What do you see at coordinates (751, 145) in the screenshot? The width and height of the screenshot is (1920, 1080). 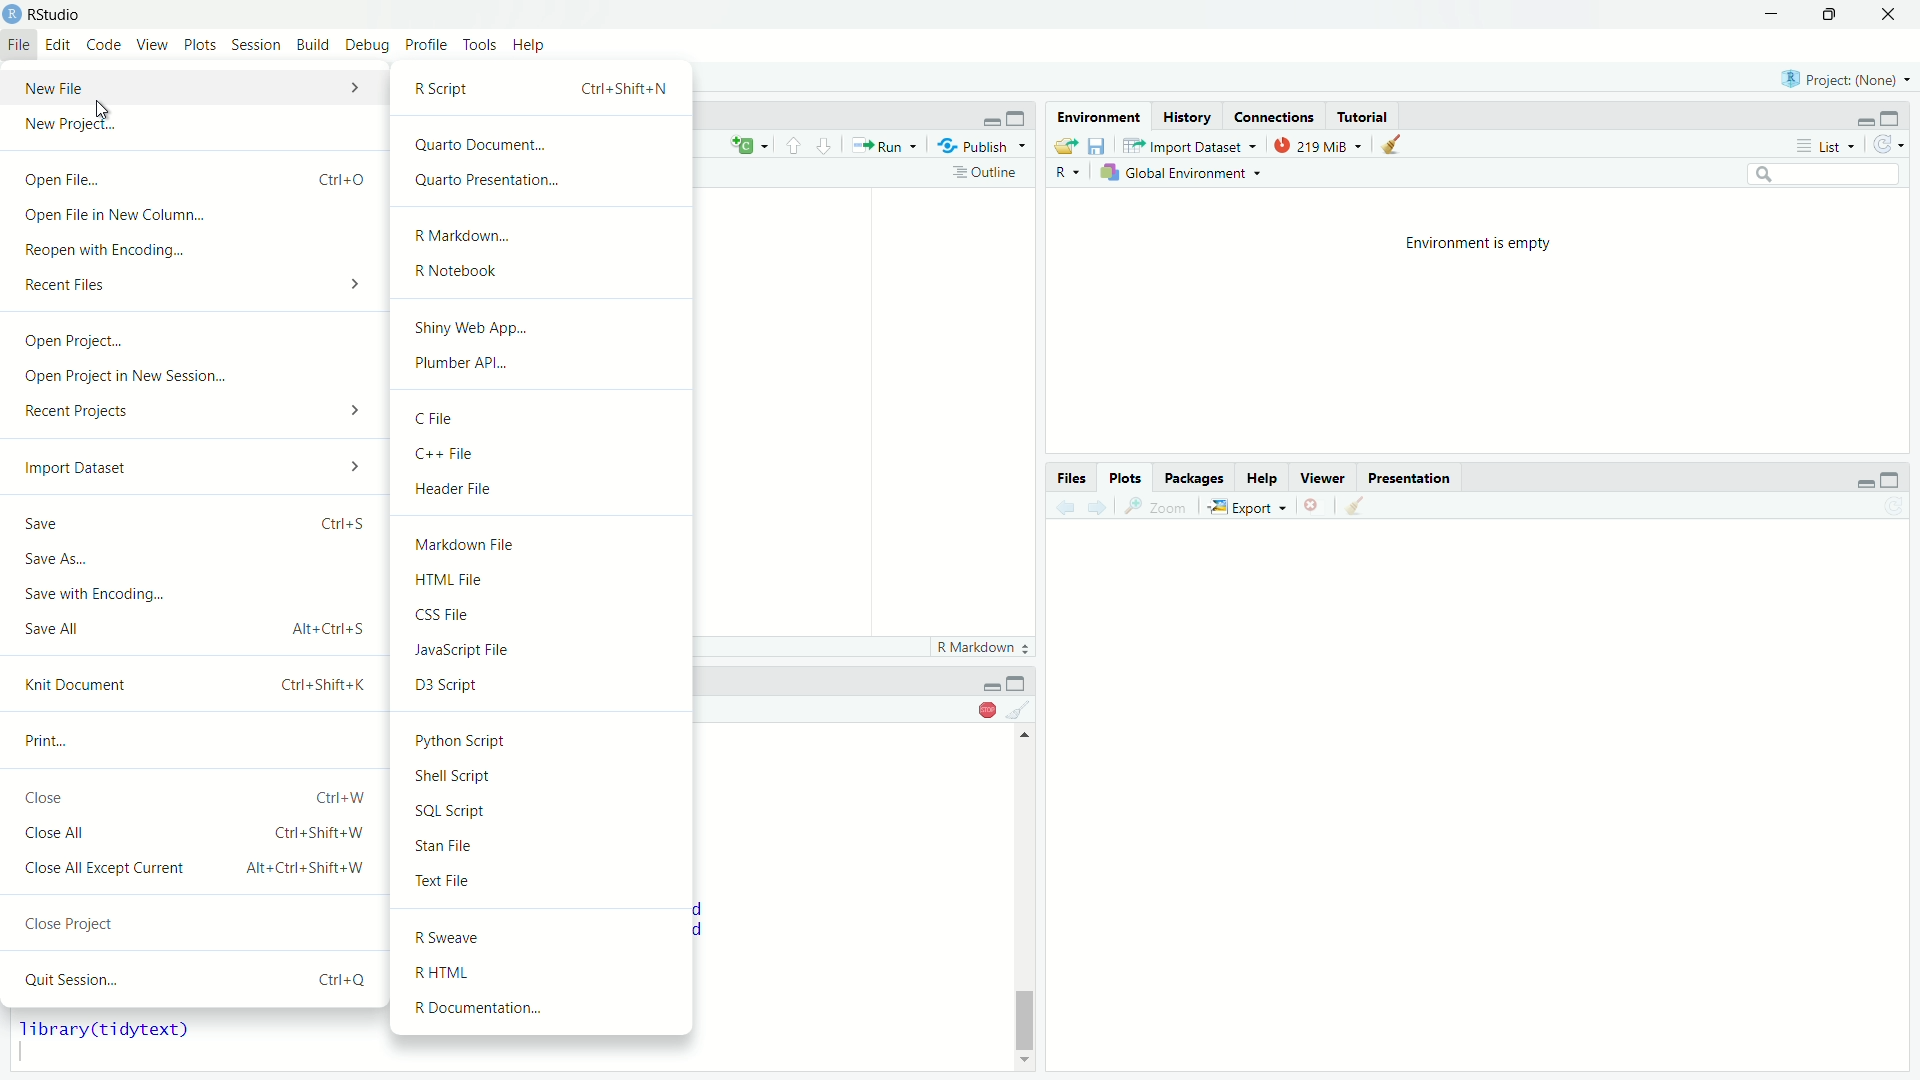 I see `Current language` at bounding box center [751, 145].